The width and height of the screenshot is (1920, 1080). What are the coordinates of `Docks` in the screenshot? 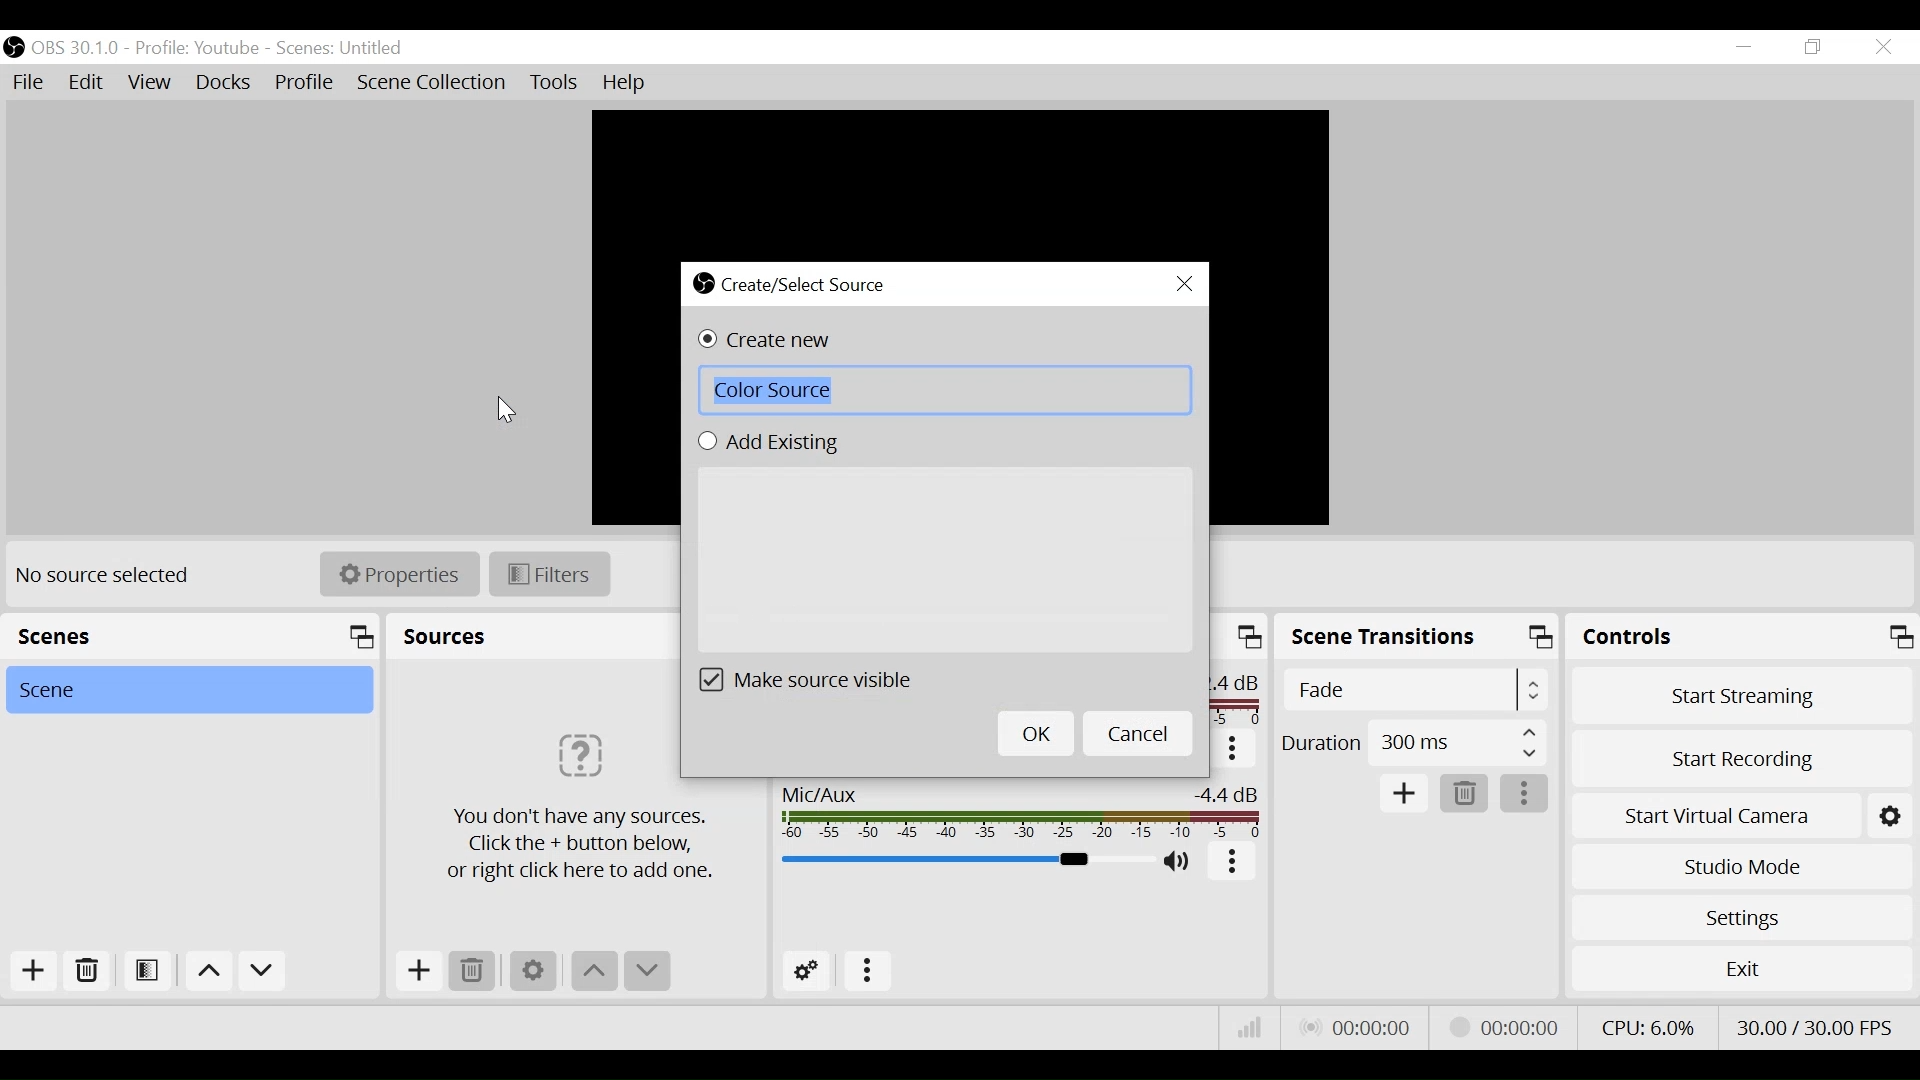 It's located at (225, 83).